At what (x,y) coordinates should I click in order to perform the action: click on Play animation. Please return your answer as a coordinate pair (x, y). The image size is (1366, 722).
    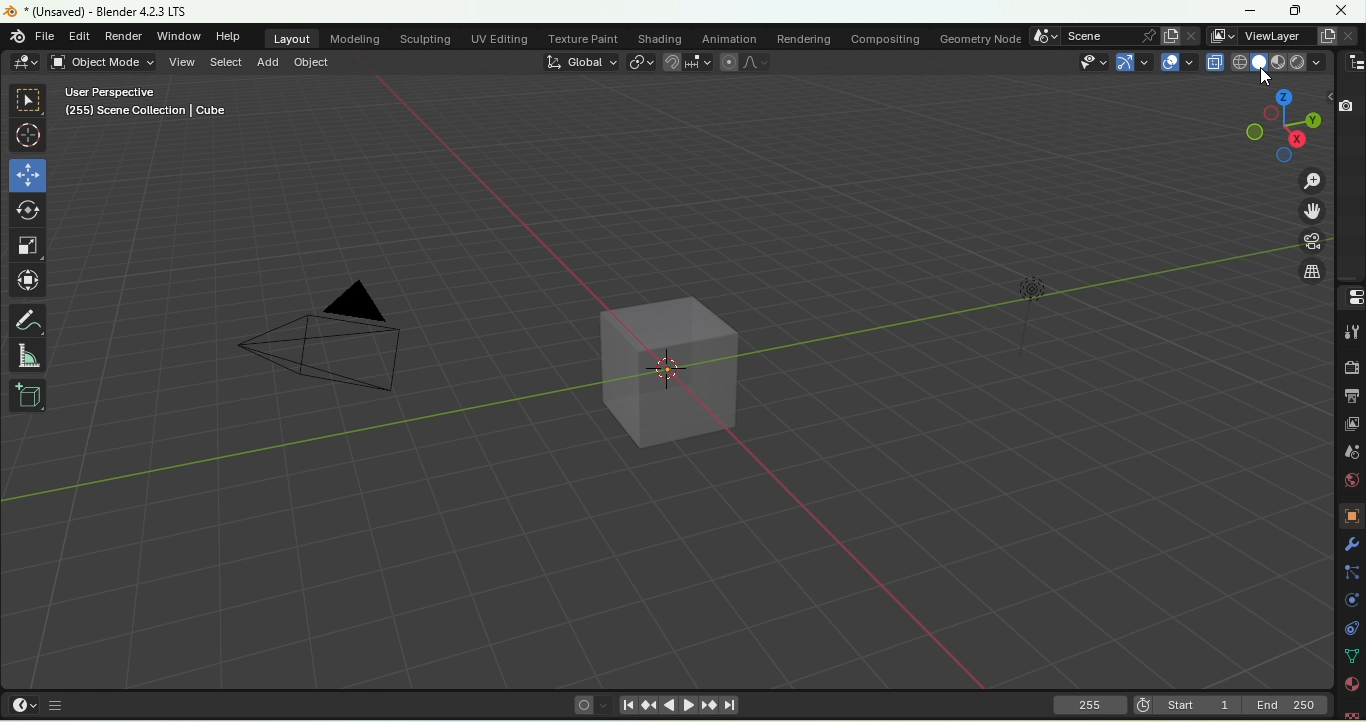
    Looking at the image, I should click on (669, 705).